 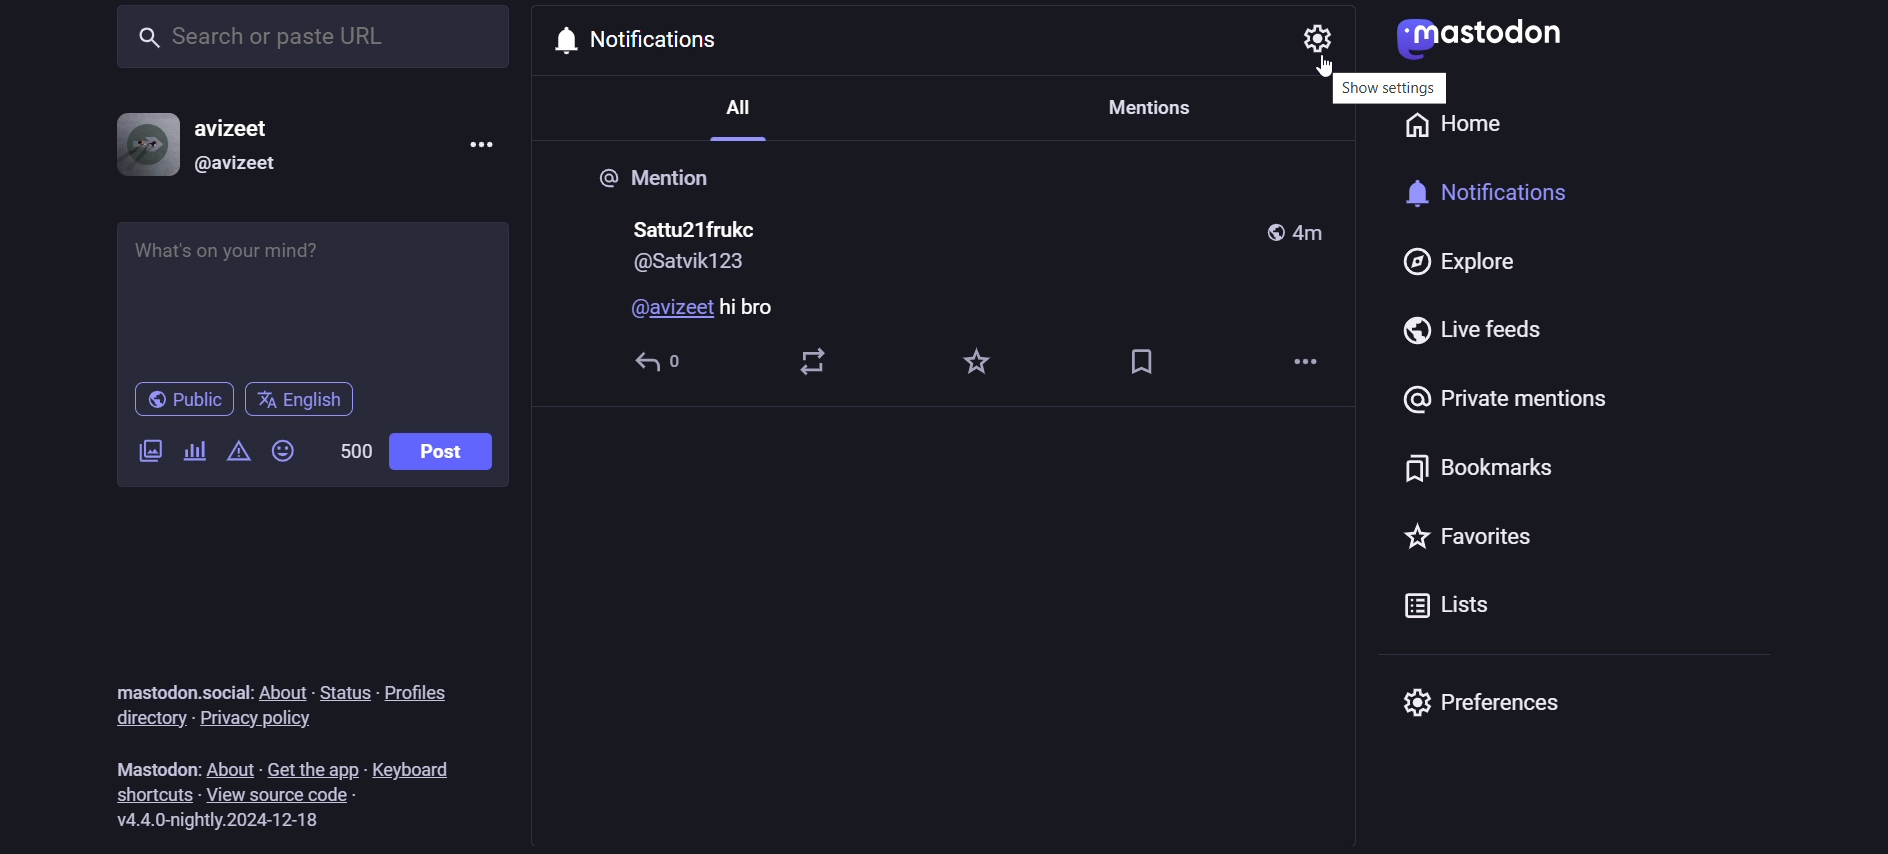 I want to click on Version, so click(x=228, y=824).